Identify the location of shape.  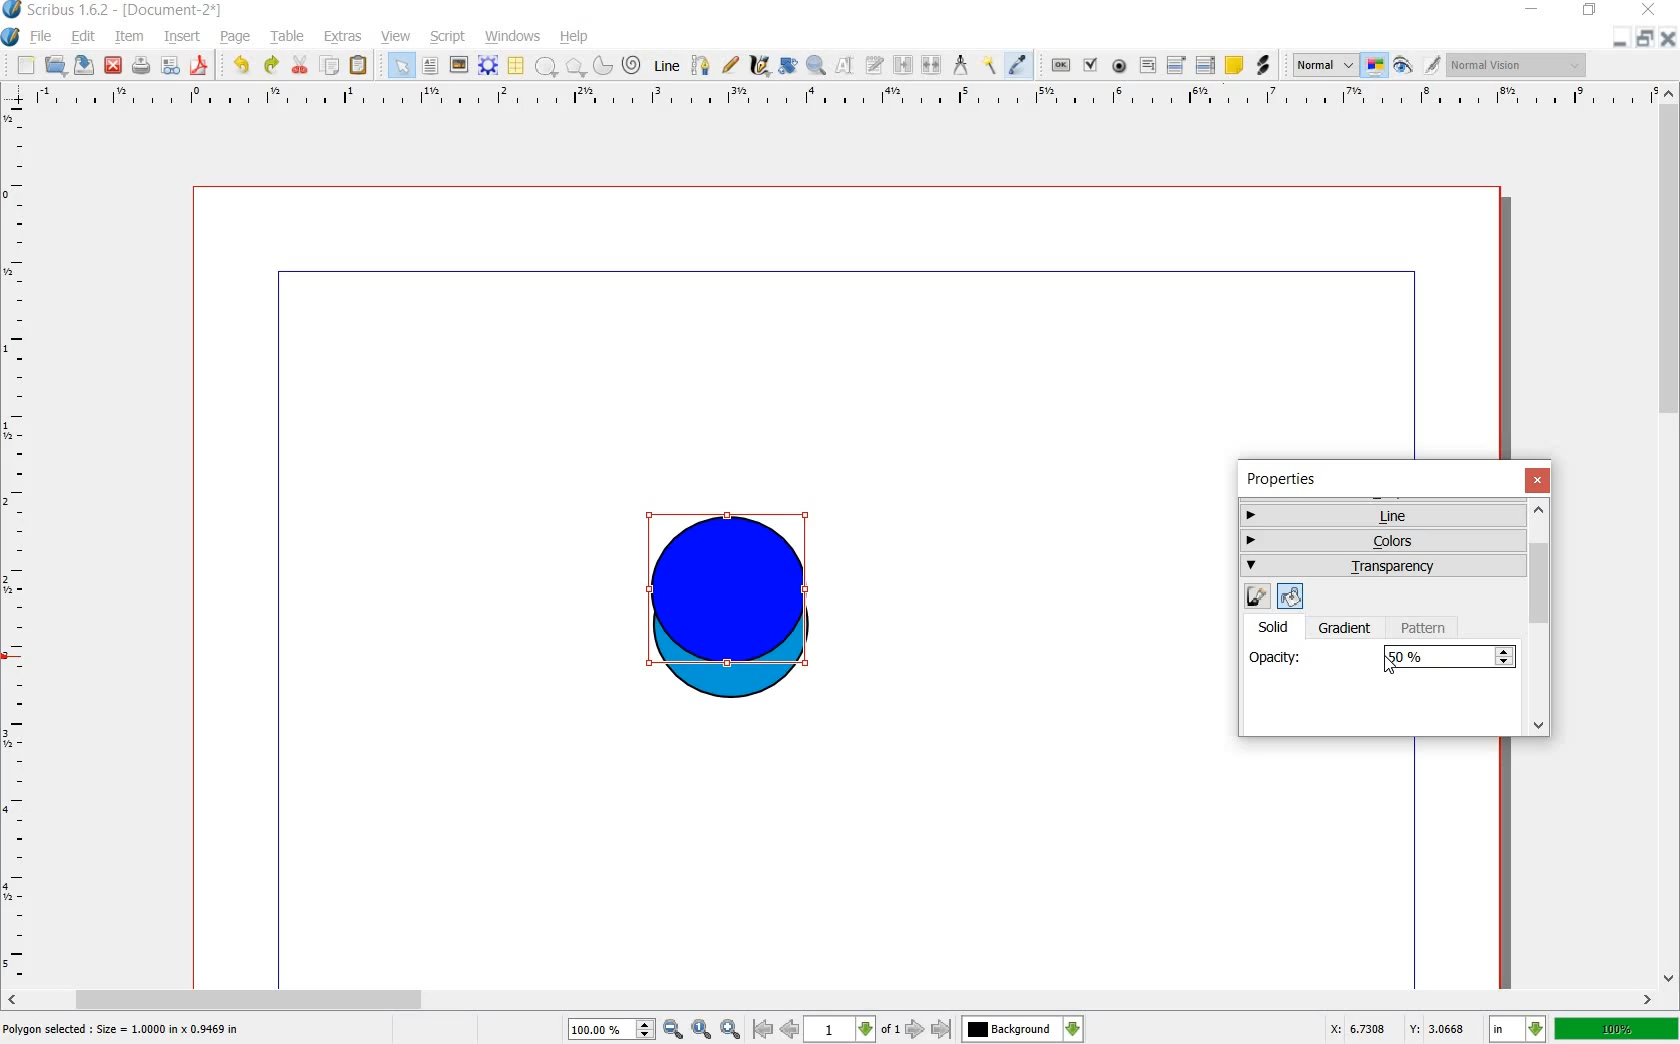
(547, 67).